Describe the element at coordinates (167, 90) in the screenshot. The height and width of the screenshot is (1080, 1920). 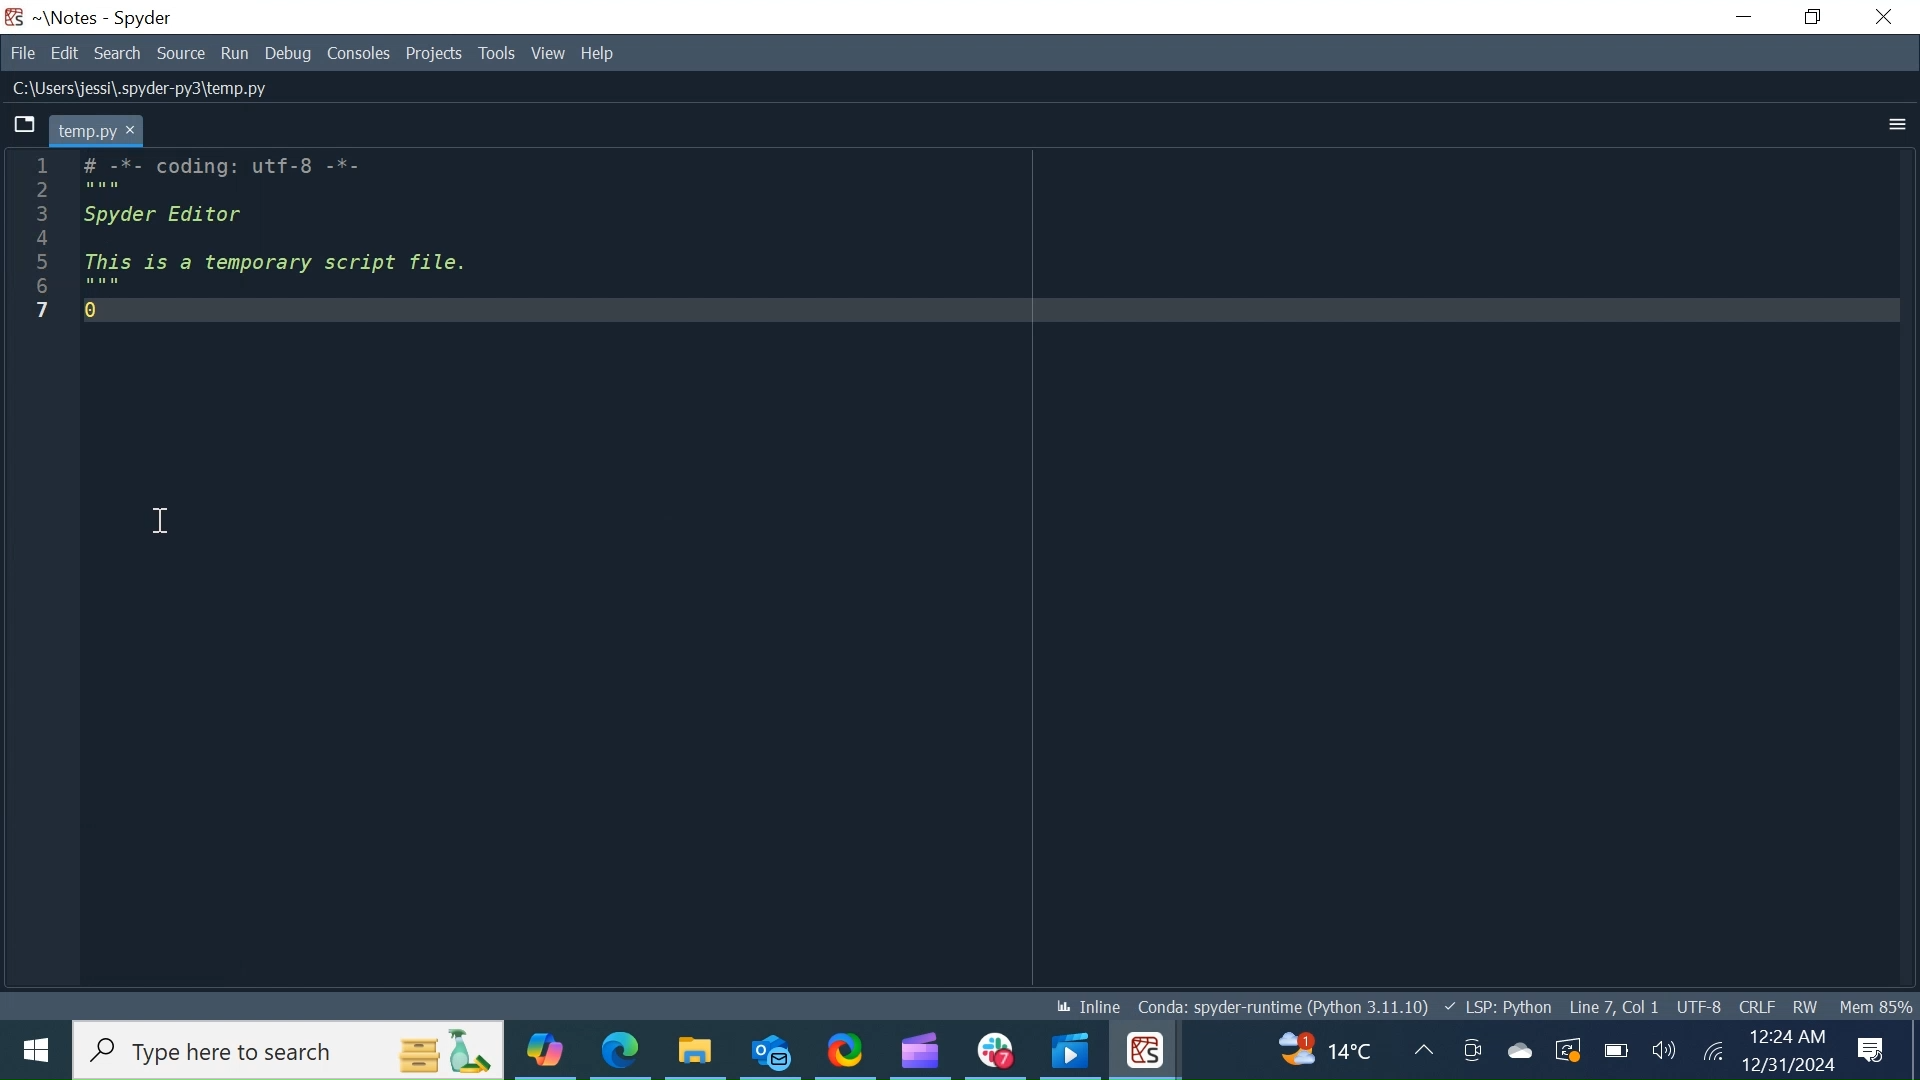
I see `C:\Users\jessi\.spyder-py3\temp.py` at that location.